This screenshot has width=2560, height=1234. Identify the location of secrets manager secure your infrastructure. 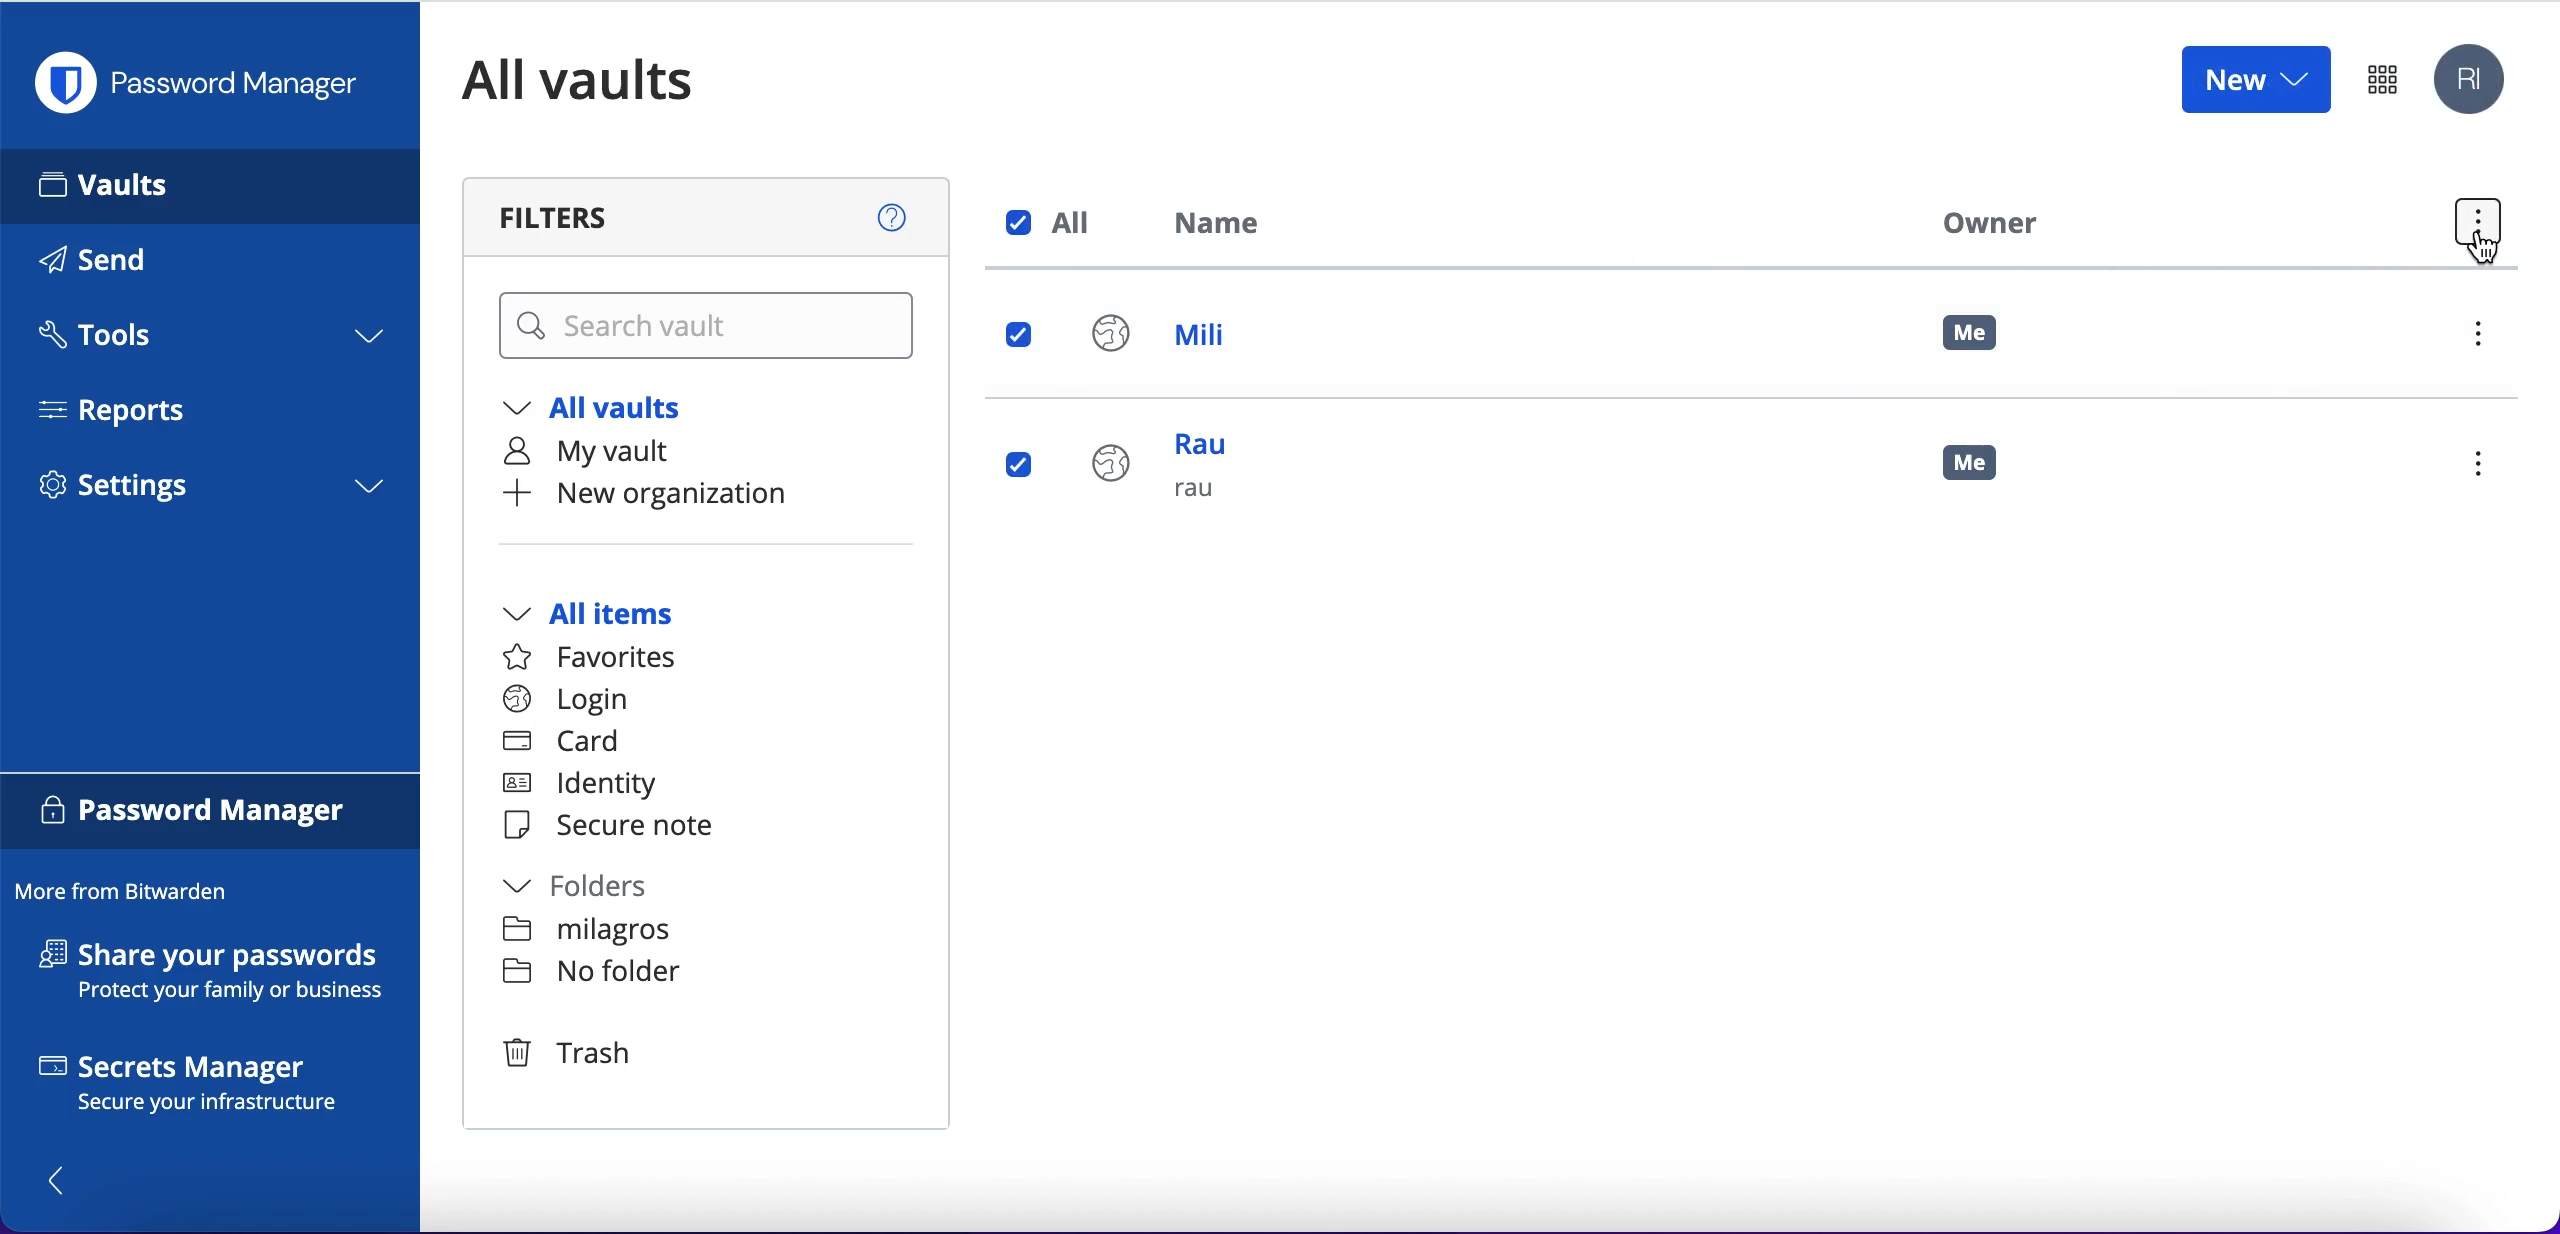
(211, 1088).